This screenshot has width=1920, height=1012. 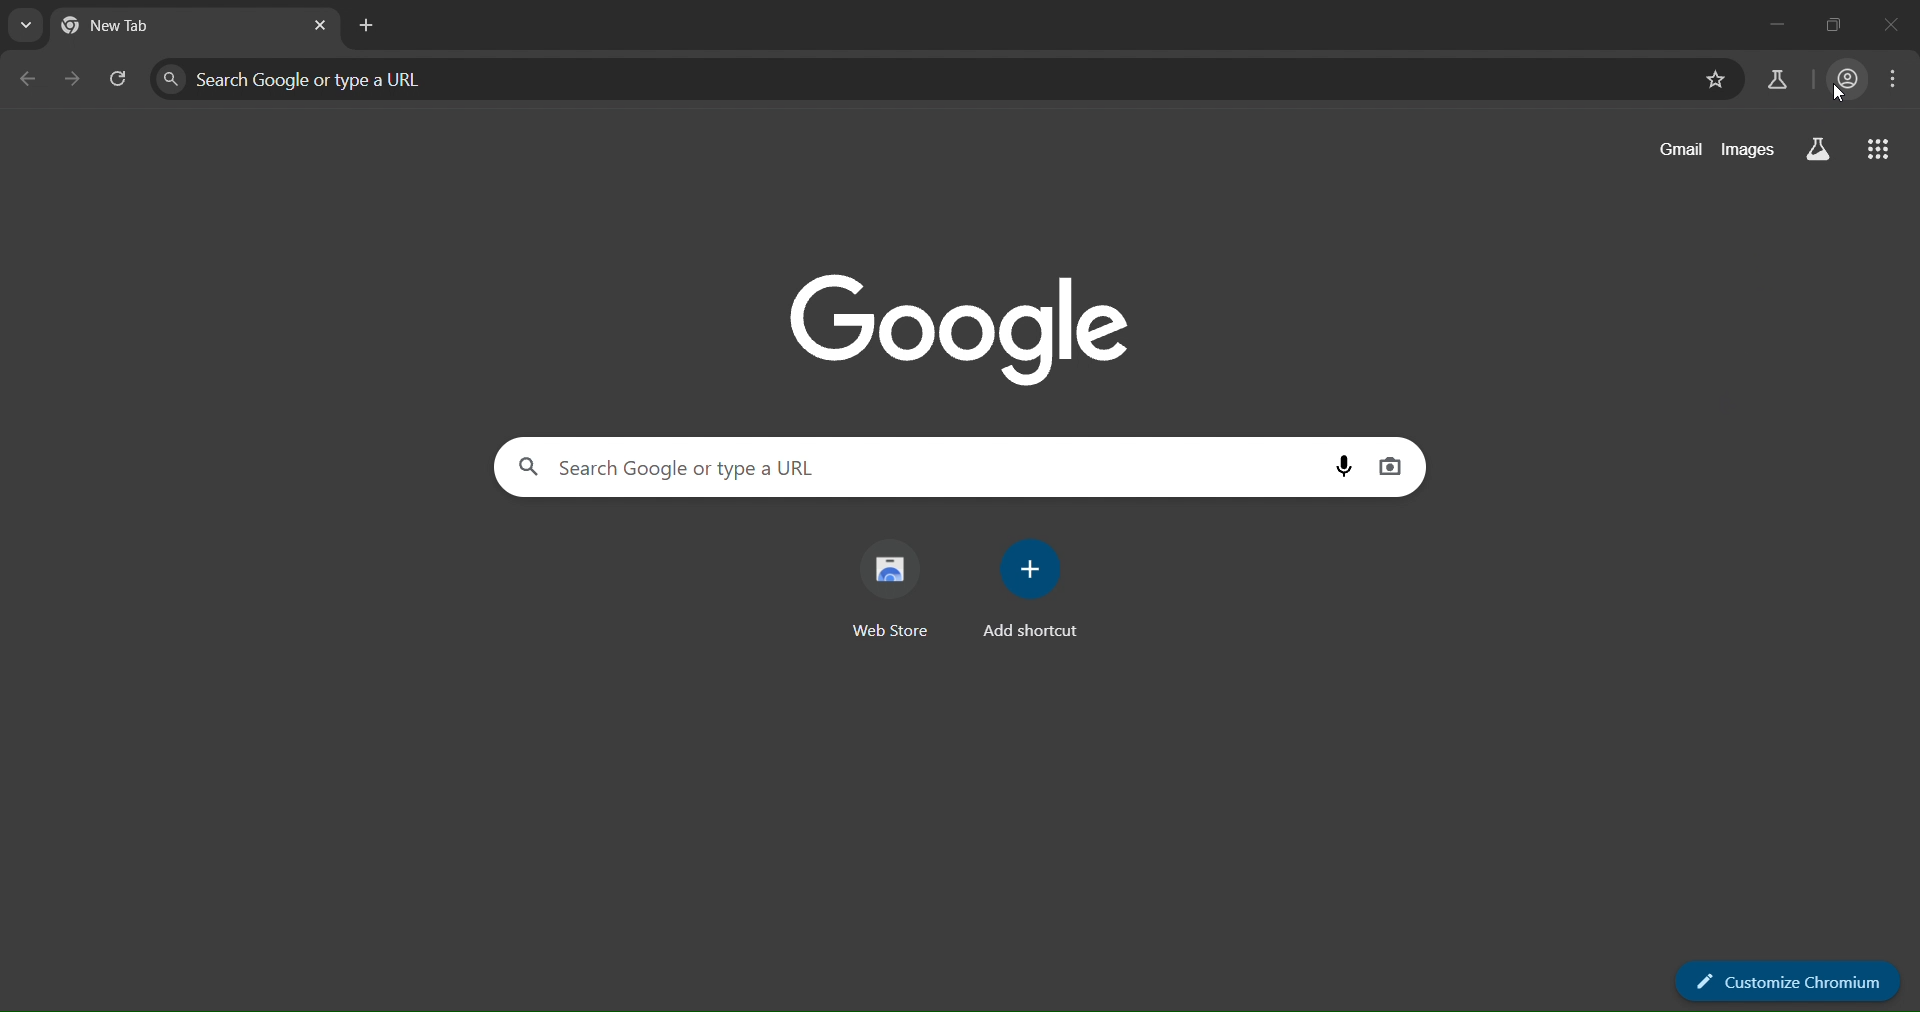 I want to click on search google or type a URL, so click(x=909, y=471).